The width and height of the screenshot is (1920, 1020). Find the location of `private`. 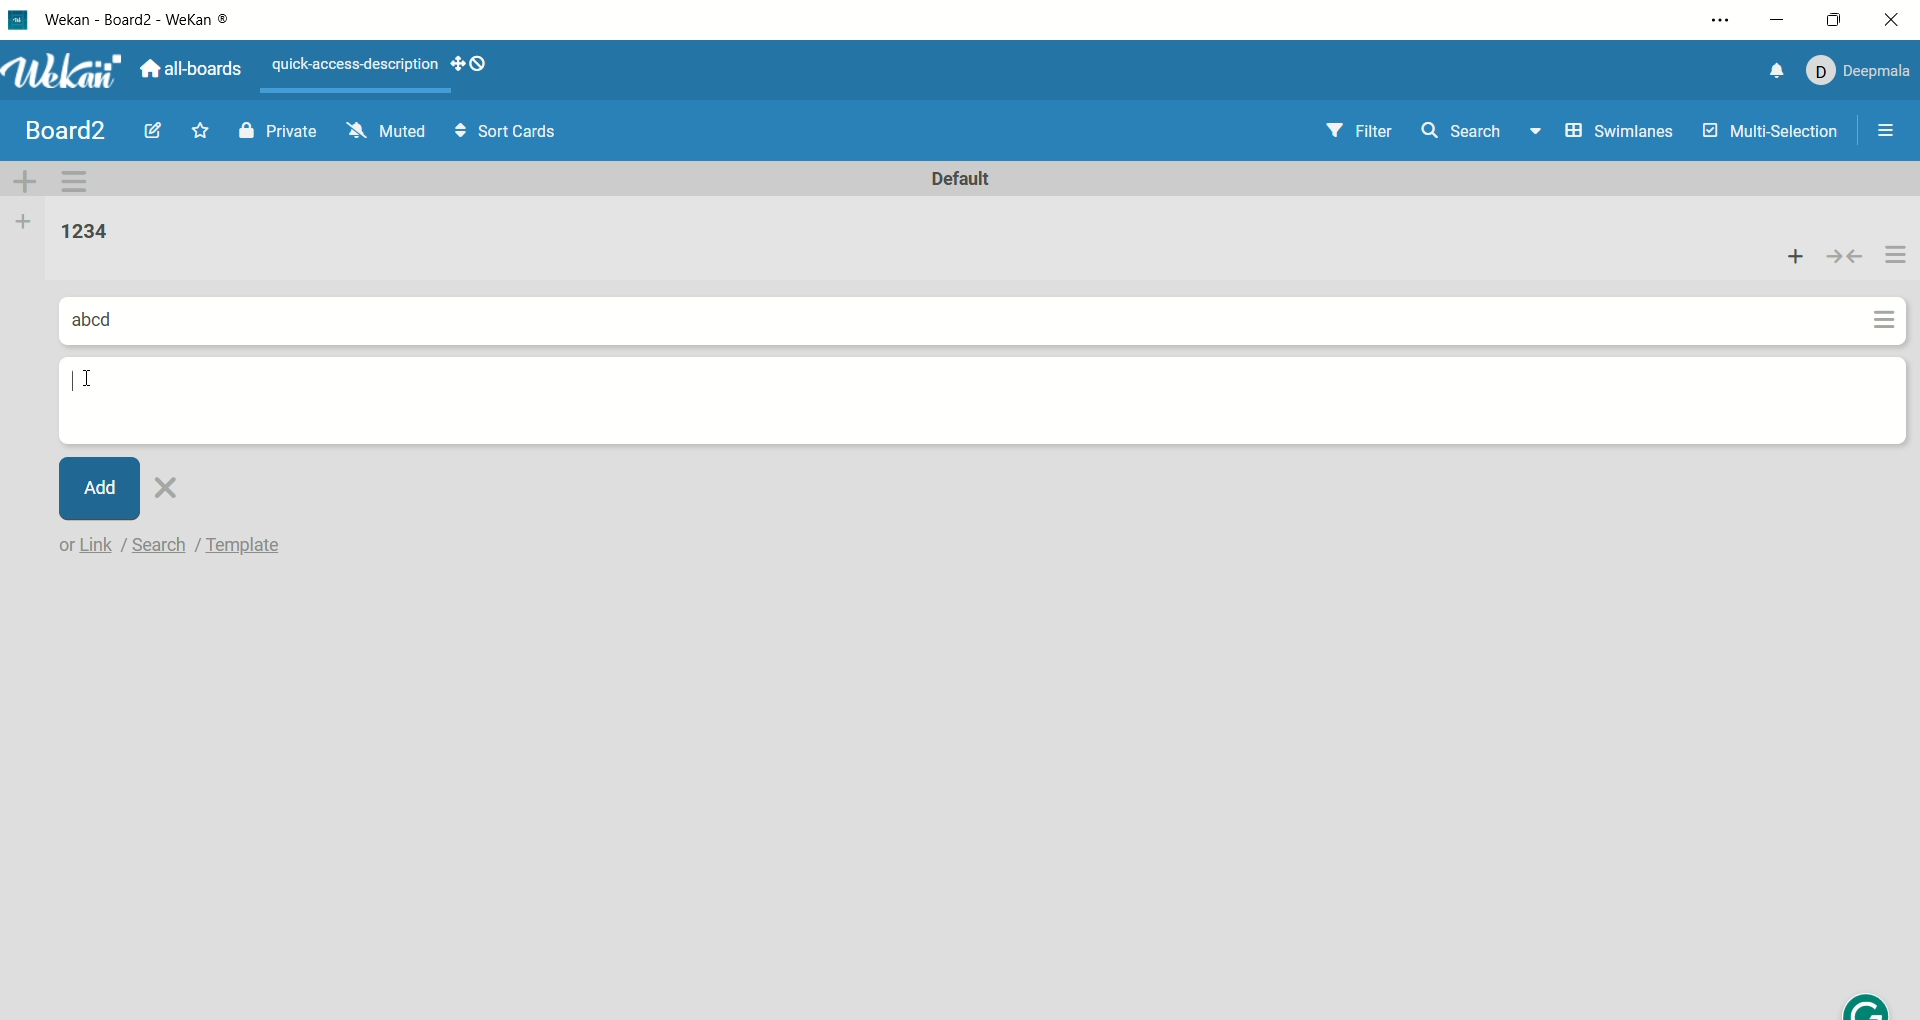

private is located at coordinates (275, 128).